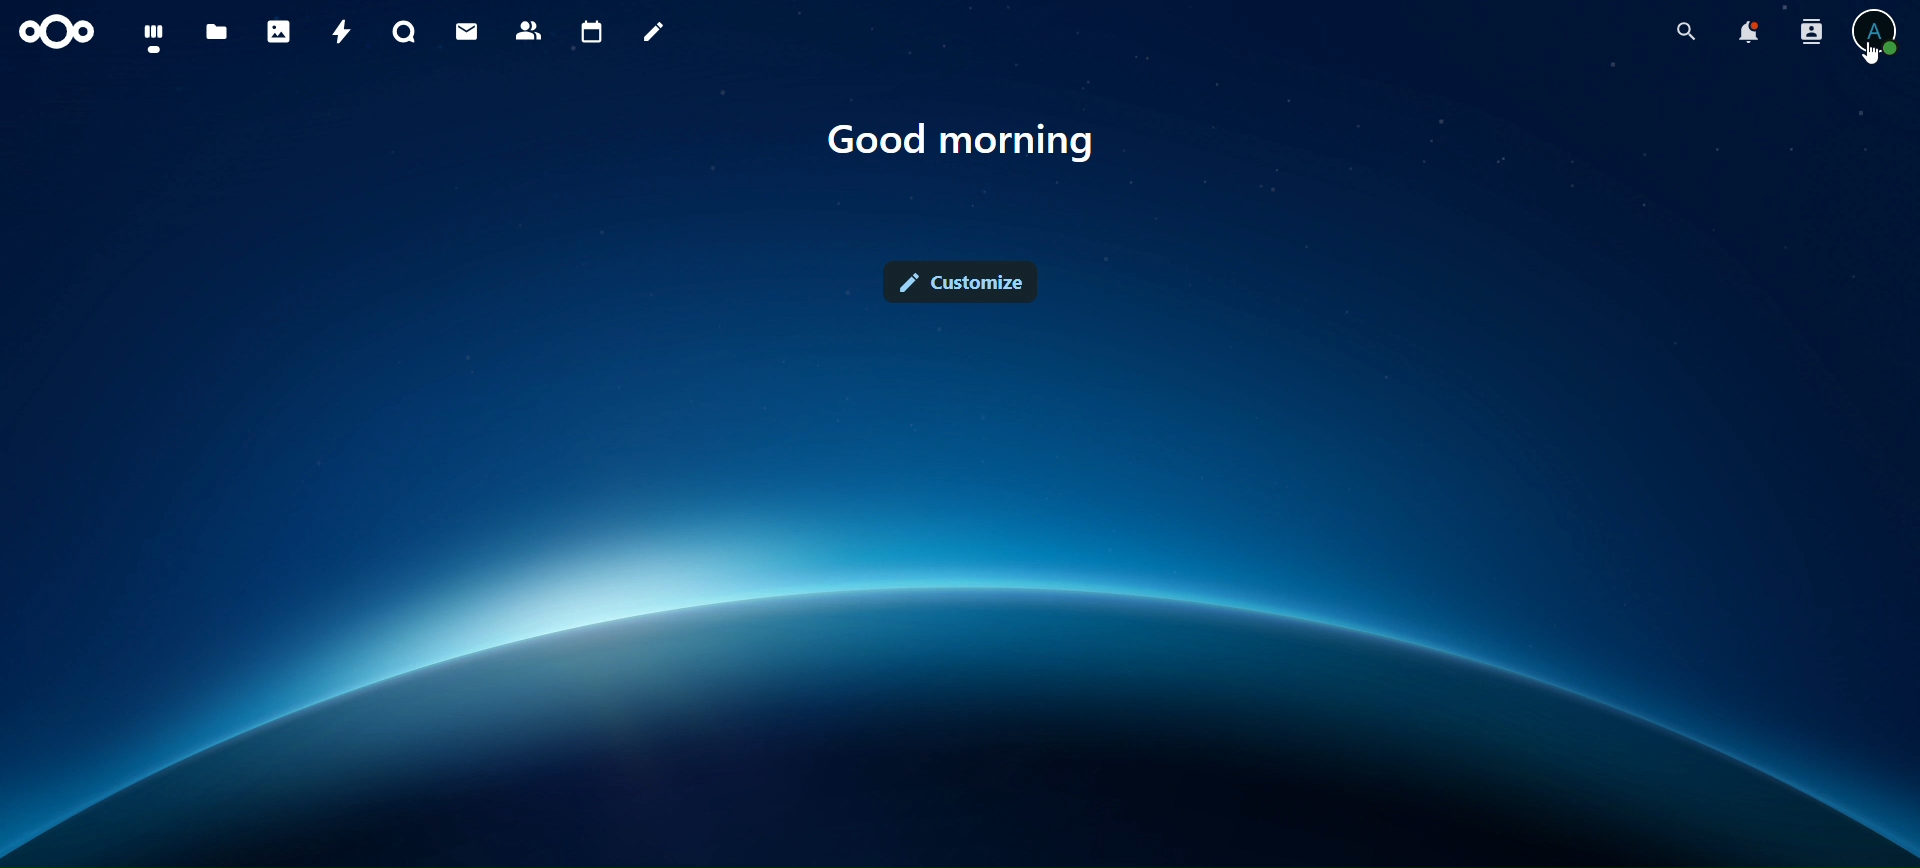 The width and height of the screenshot is (1920, 868). I want to click on customize, so click(965, 283).